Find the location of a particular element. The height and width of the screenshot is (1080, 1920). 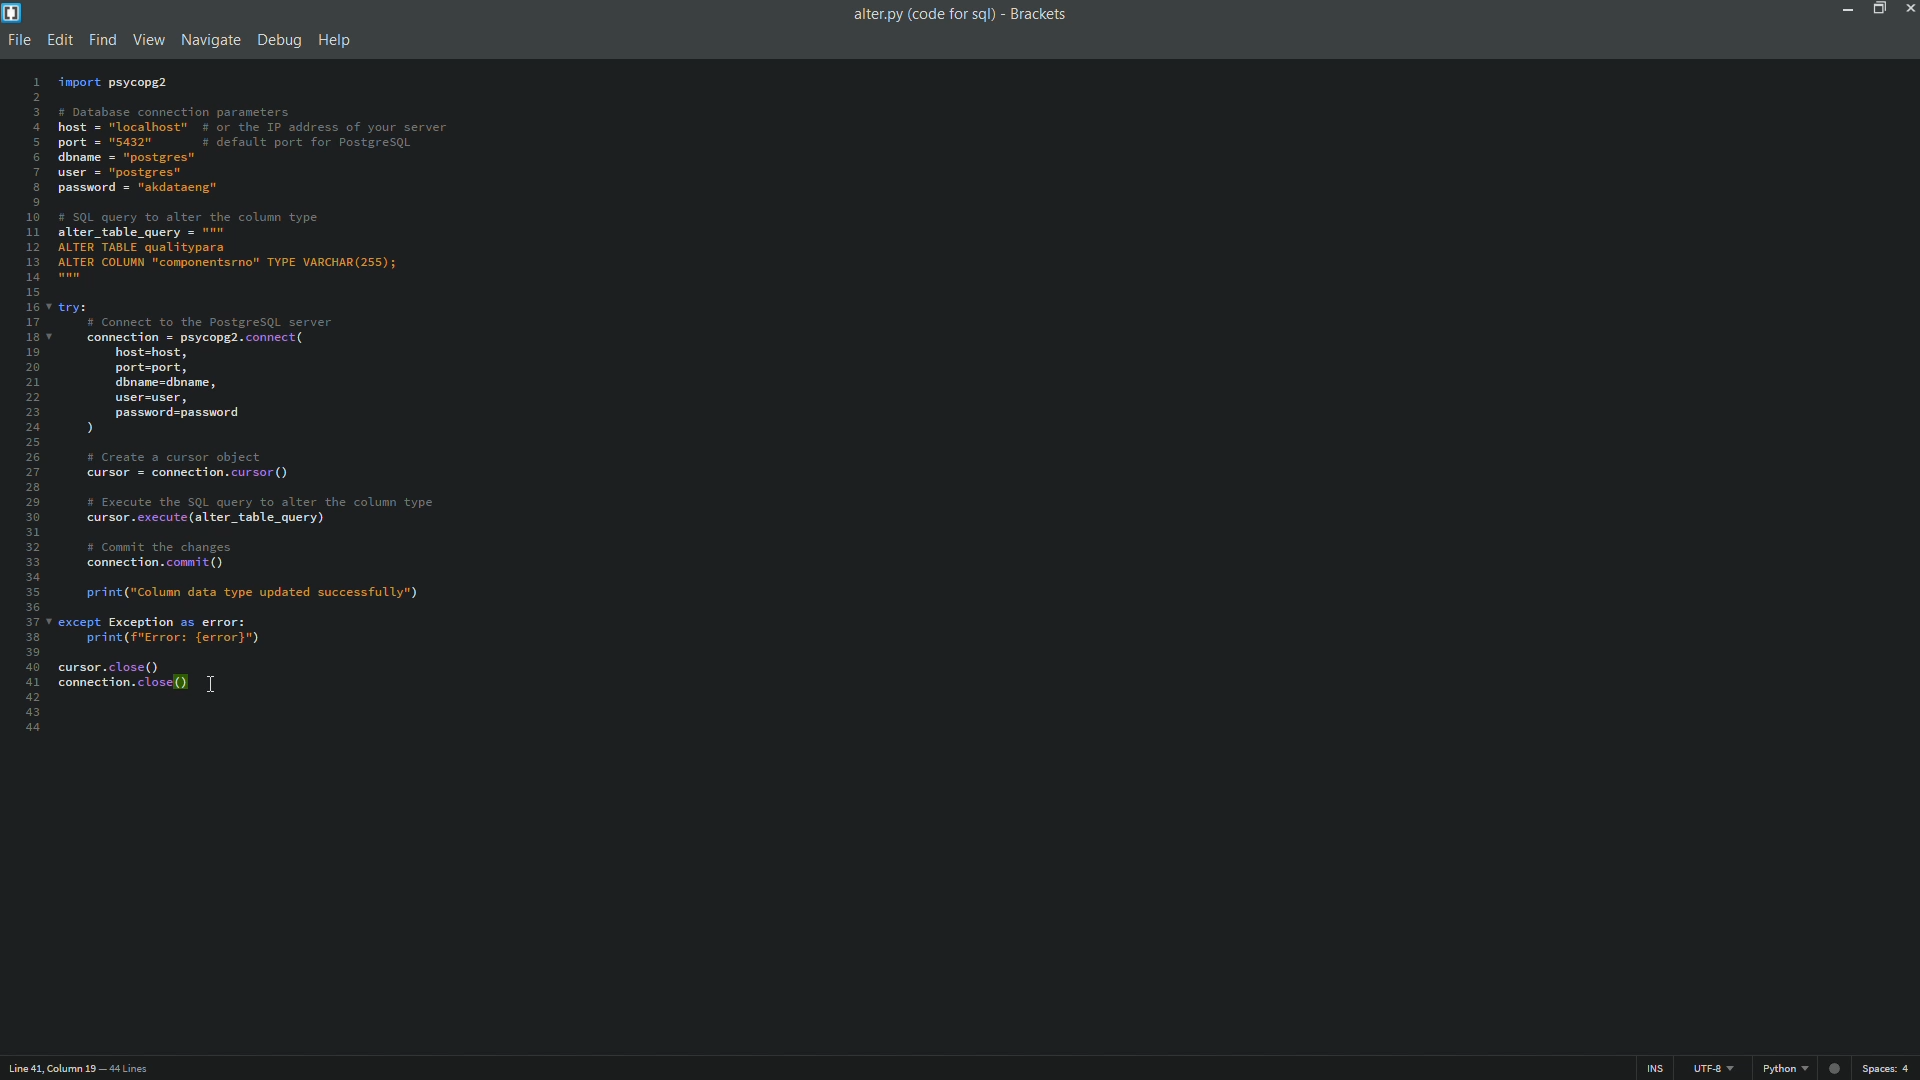

edit menu is located at coordinates (58, 40).